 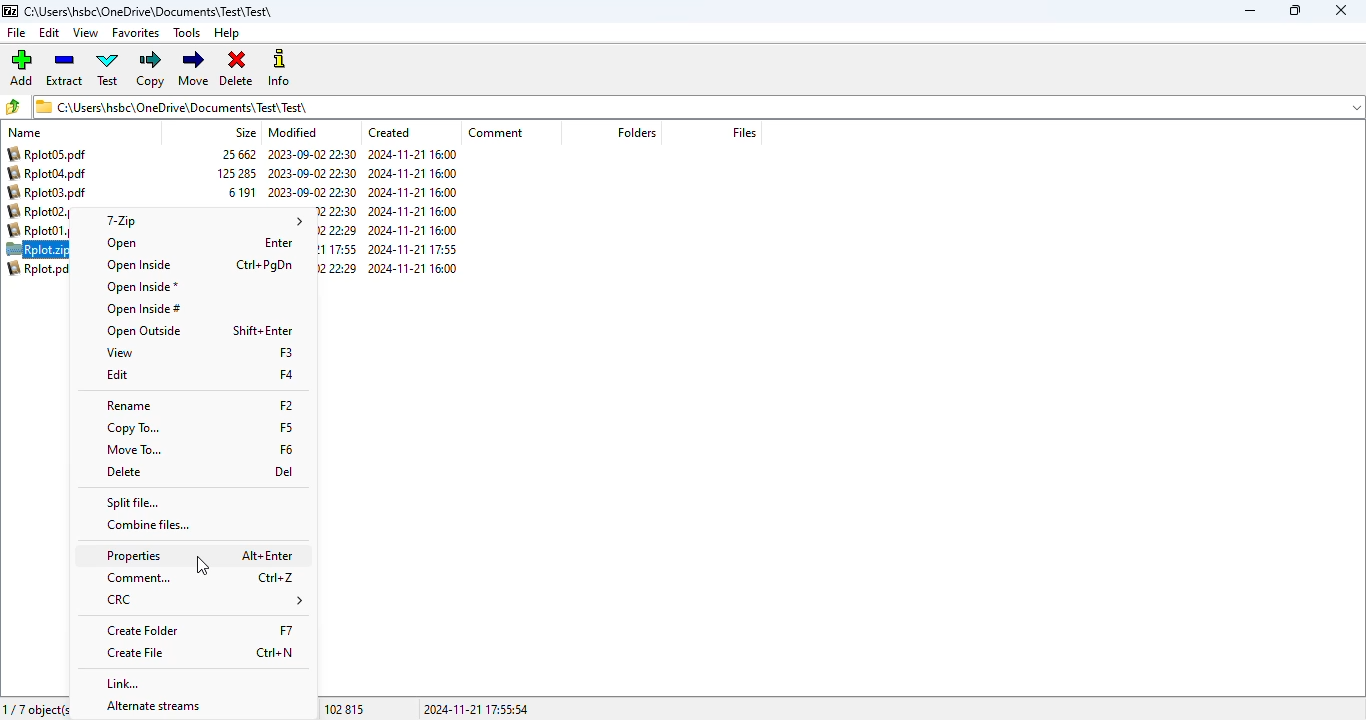 What do you see at coordinates (286, 447) in the screenshot?
I see `F6` at bounding box center [286, 447].